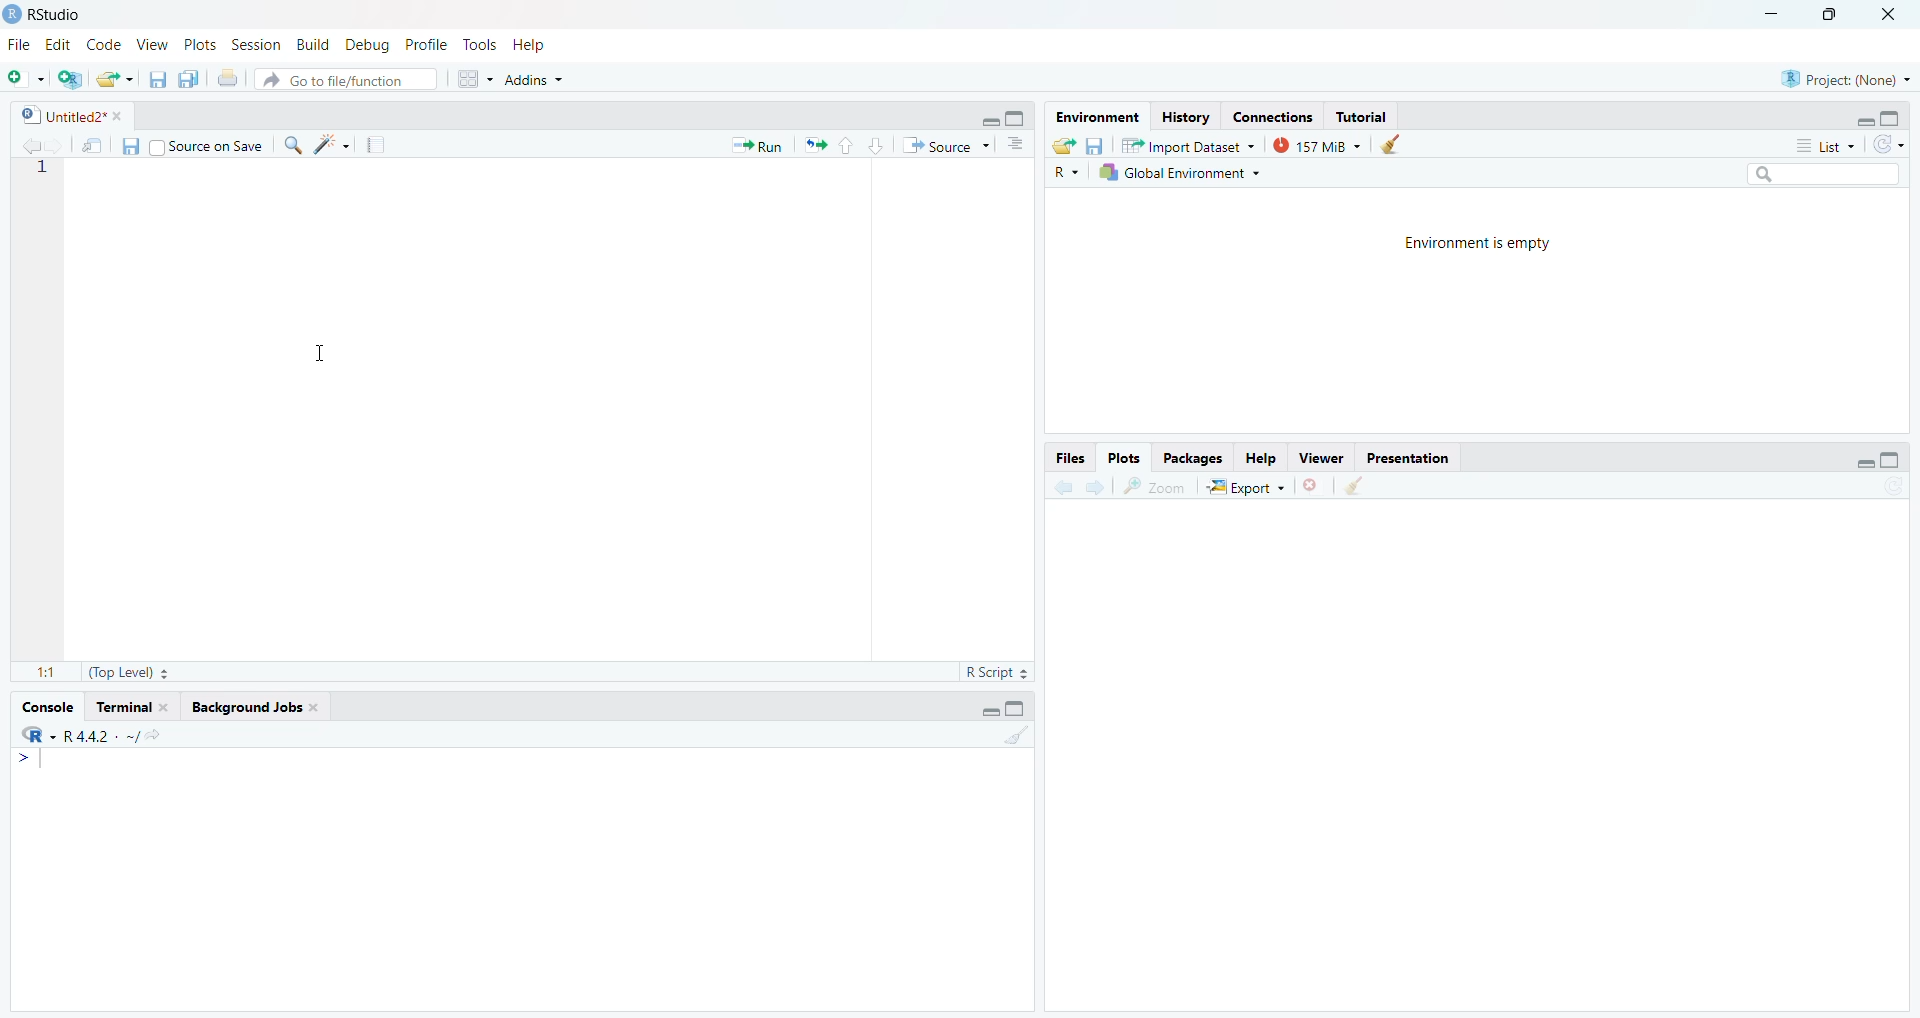 This screenshot has height=1018, width=1920. Describe the element at coordinates (110, 81) in the screenshot. I see `open an existing file` at that location.